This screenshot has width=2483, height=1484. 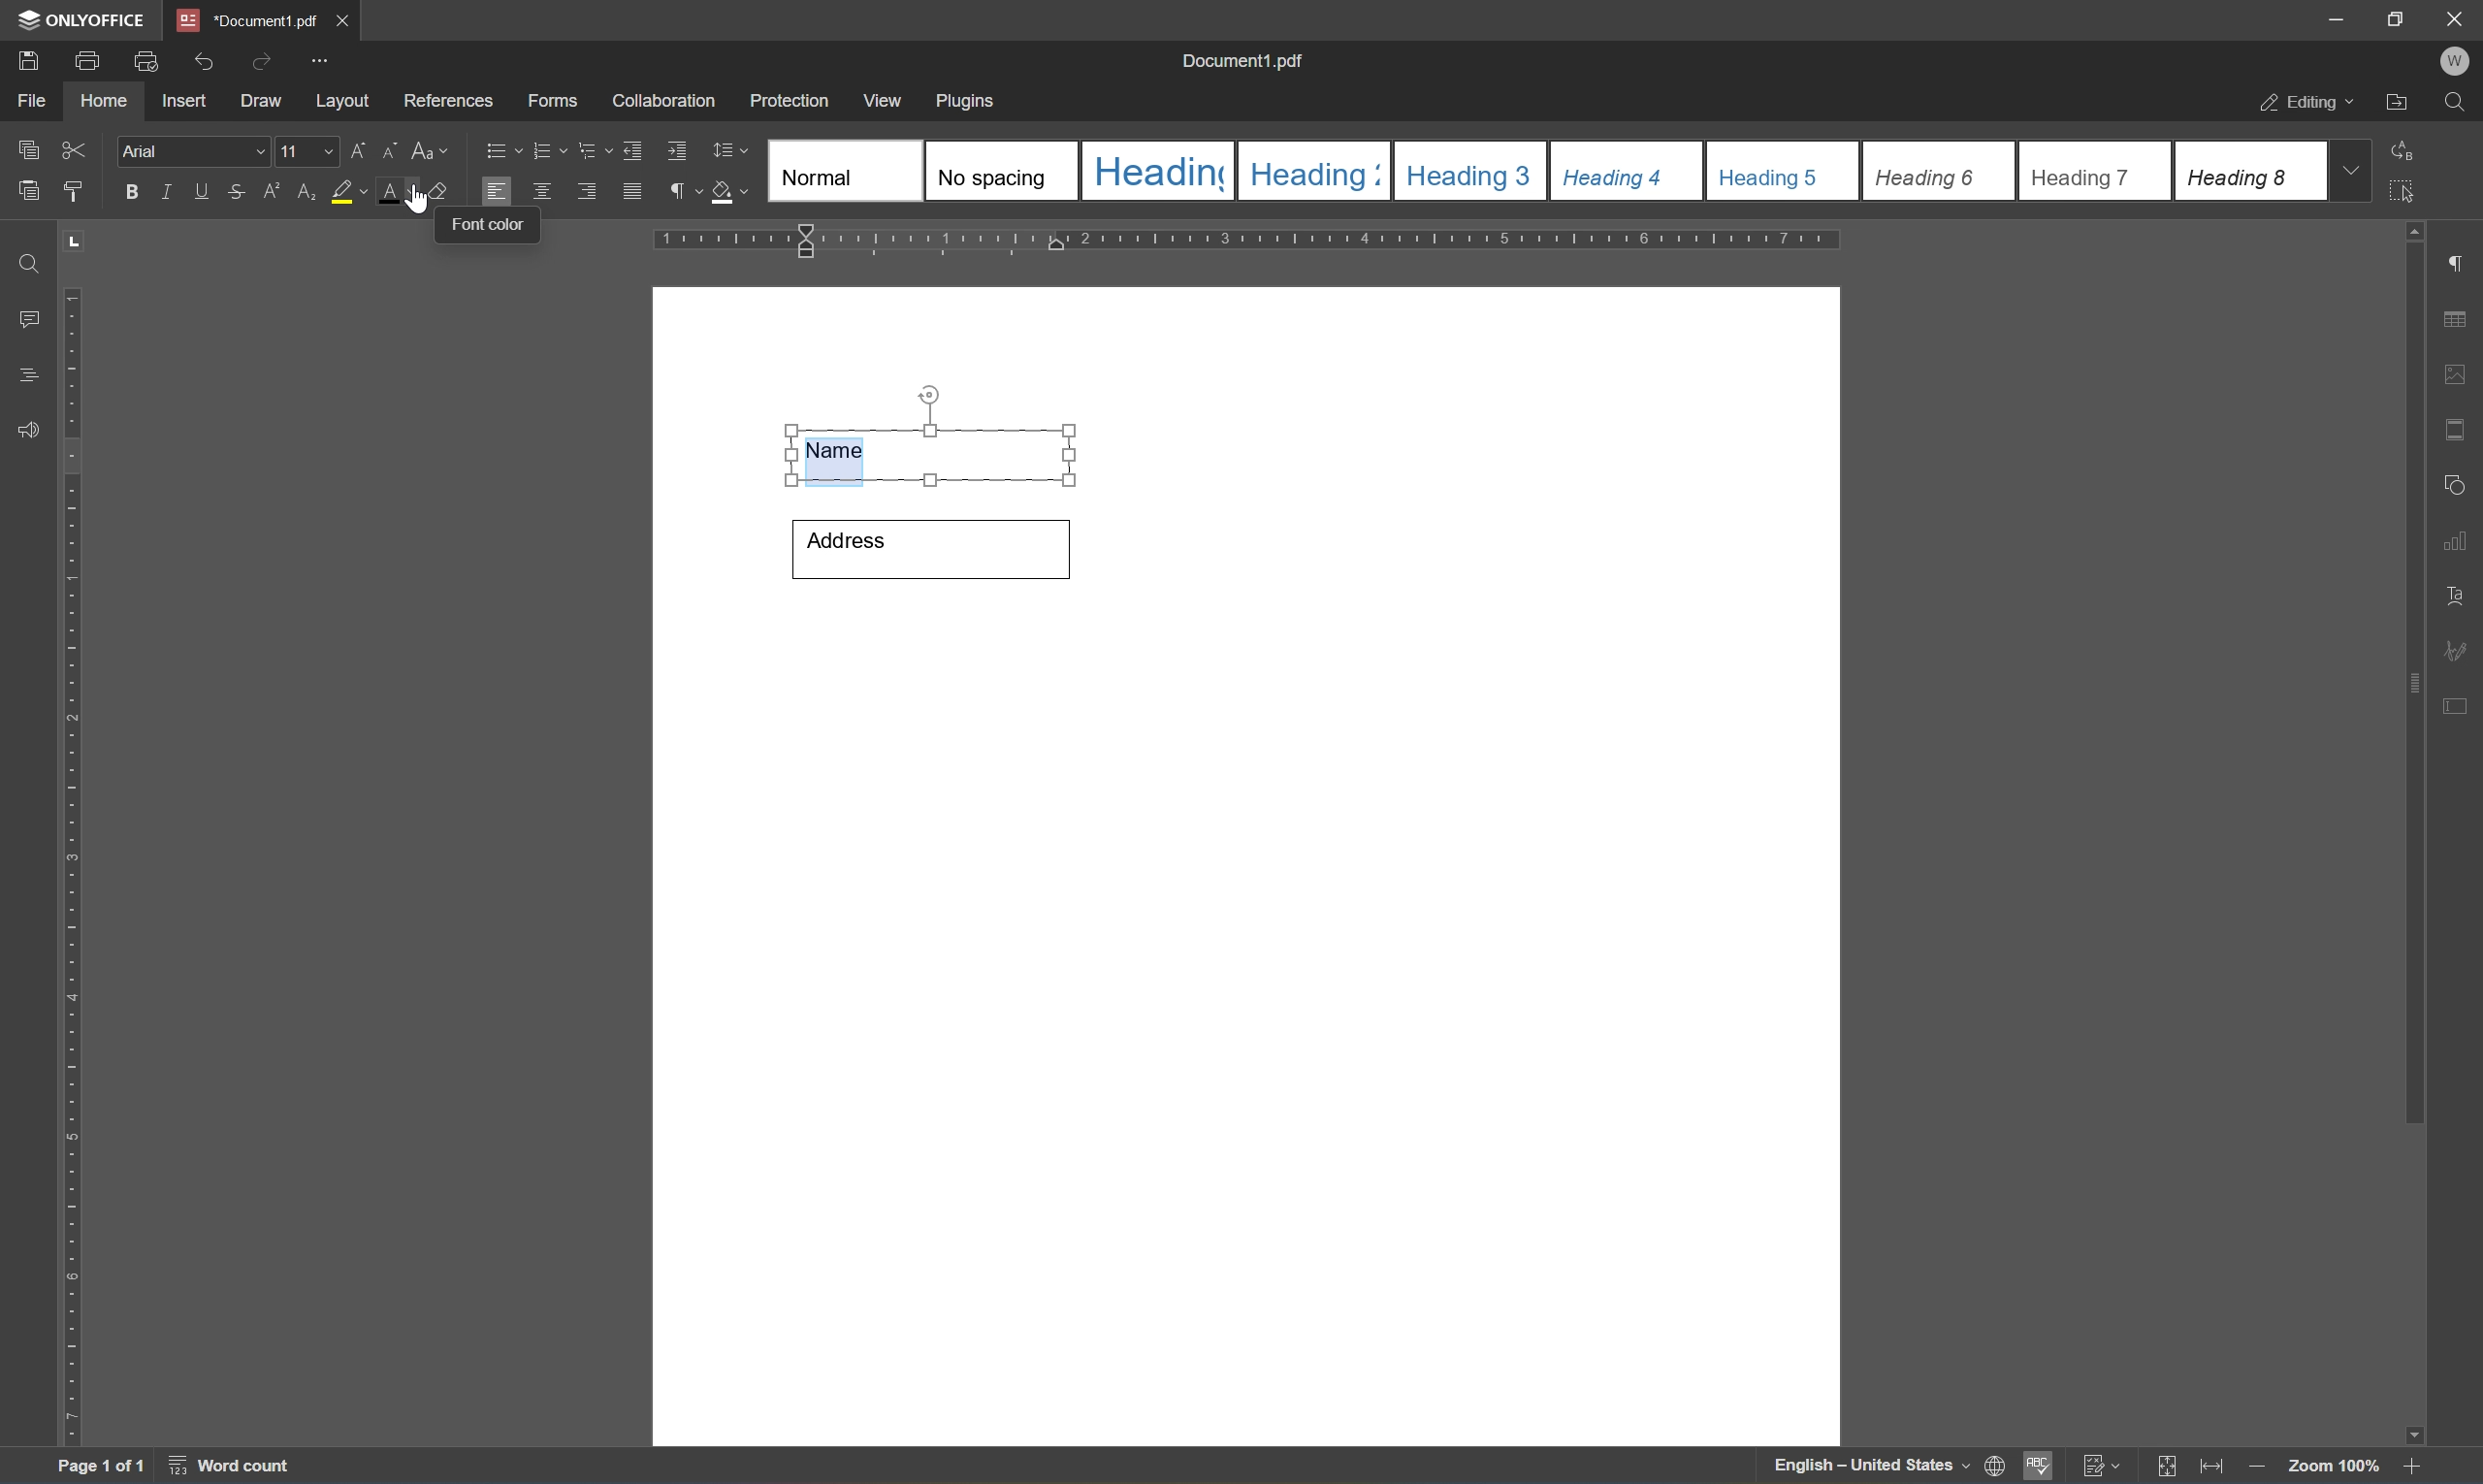 I want to click on redo, so click(x=256, y=60).